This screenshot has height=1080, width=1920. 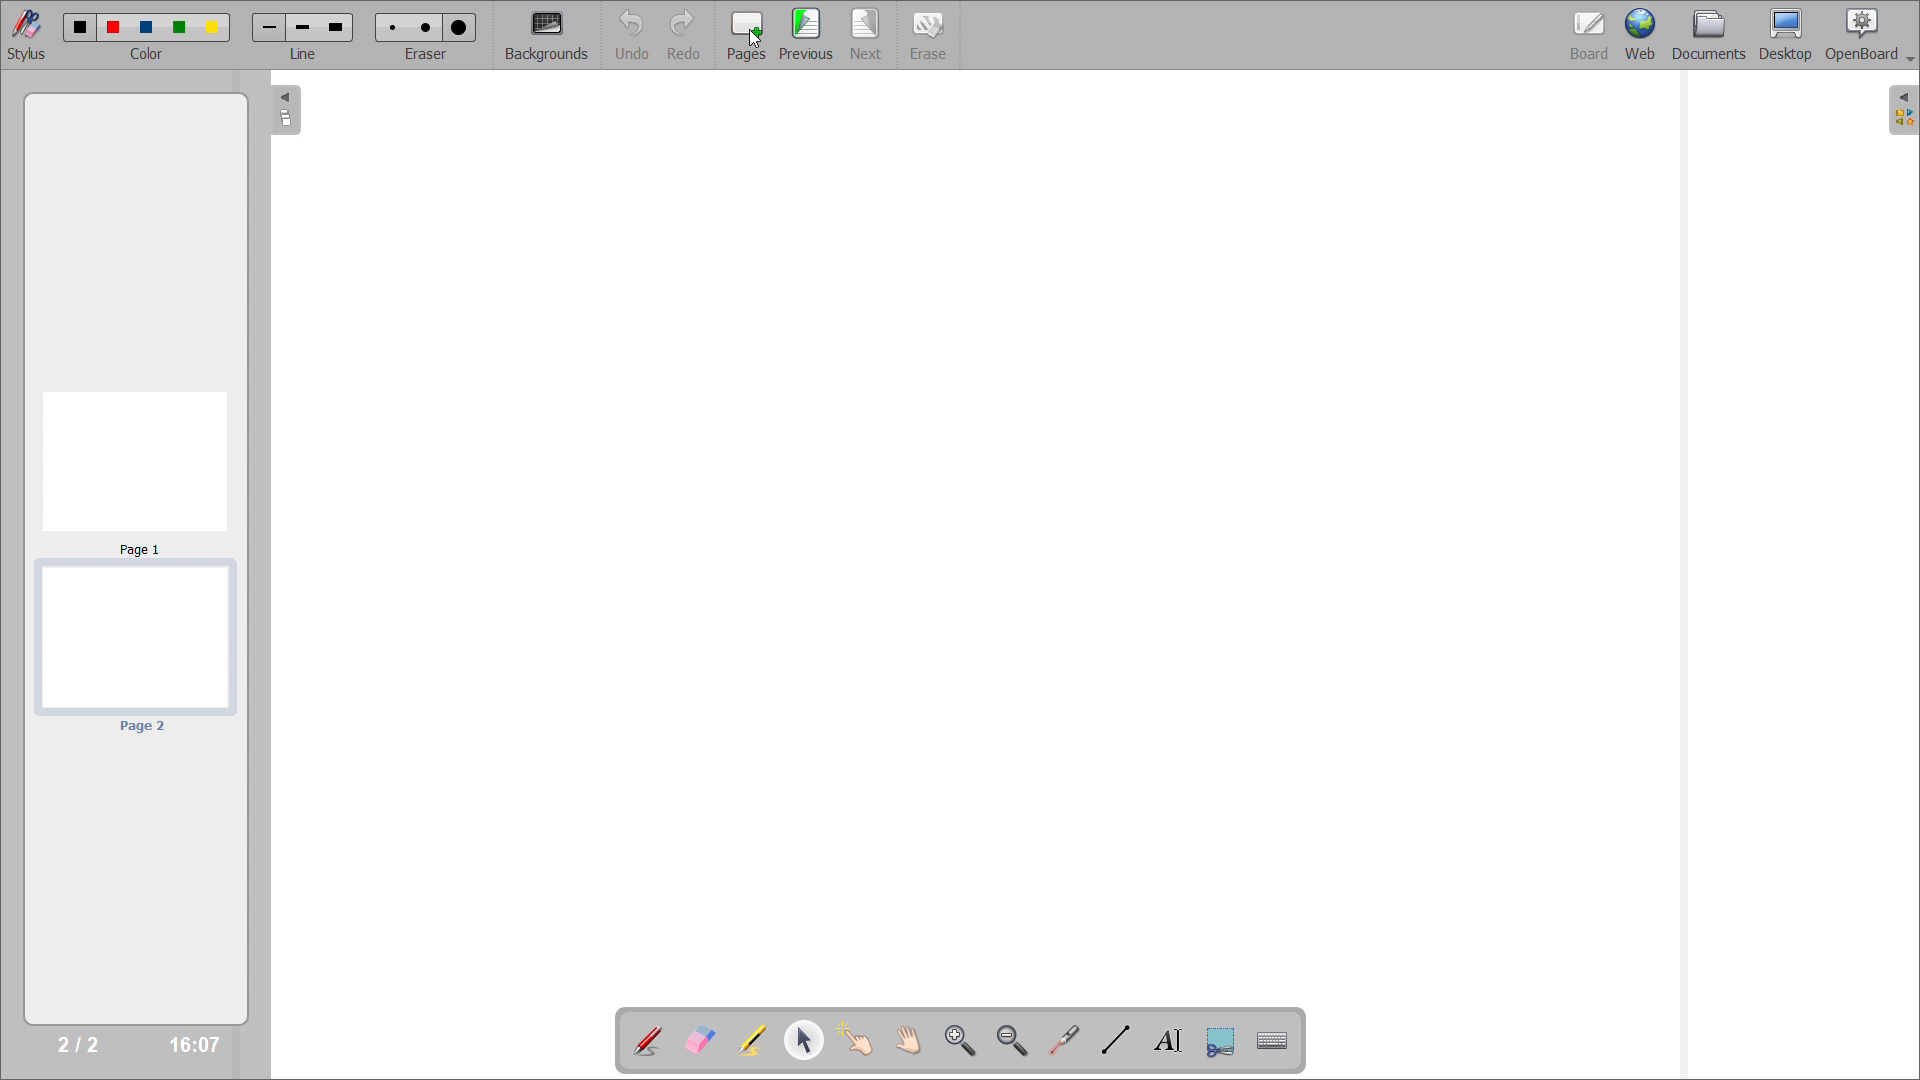 What do you see at coordinates (1708, 35) in the screenshot?
I see `documents` at bounding box center [1708, 35].